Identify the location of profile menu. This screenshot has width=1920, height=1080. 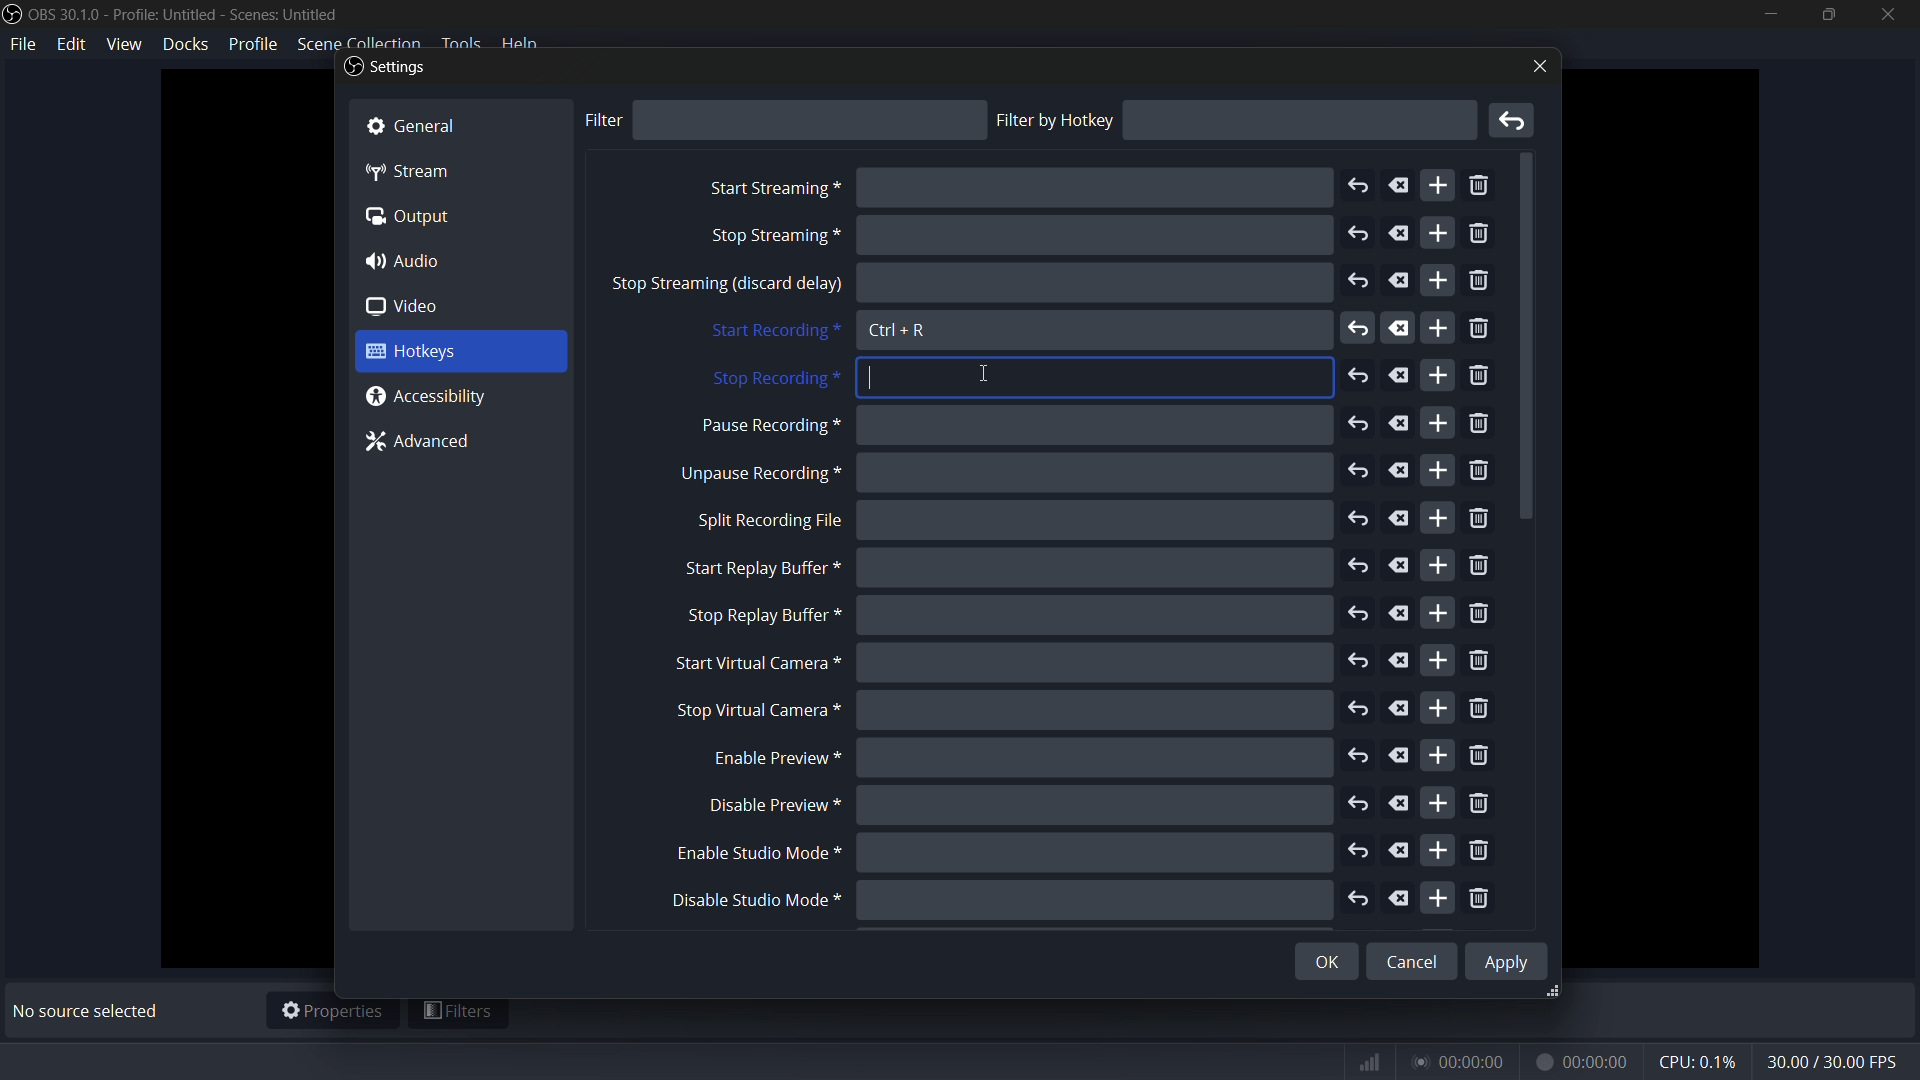
(252, 44).